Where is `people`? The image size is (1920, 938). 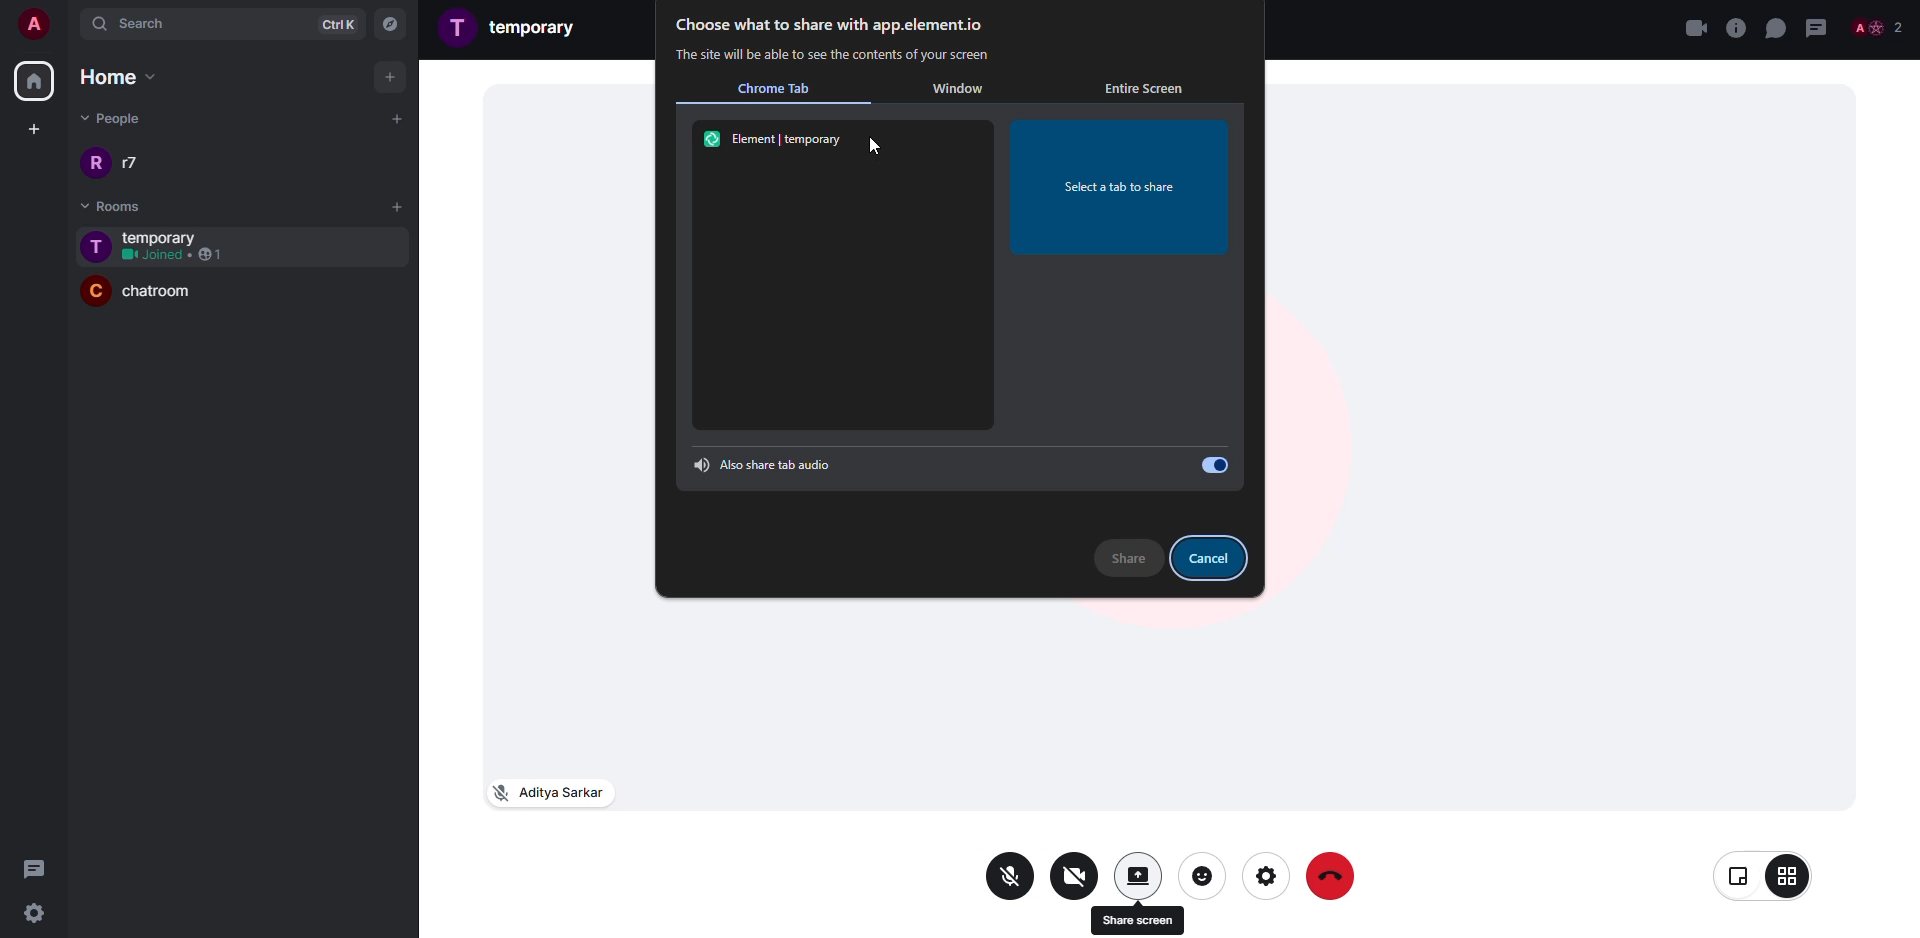 people is located at coordinates (136, 163).